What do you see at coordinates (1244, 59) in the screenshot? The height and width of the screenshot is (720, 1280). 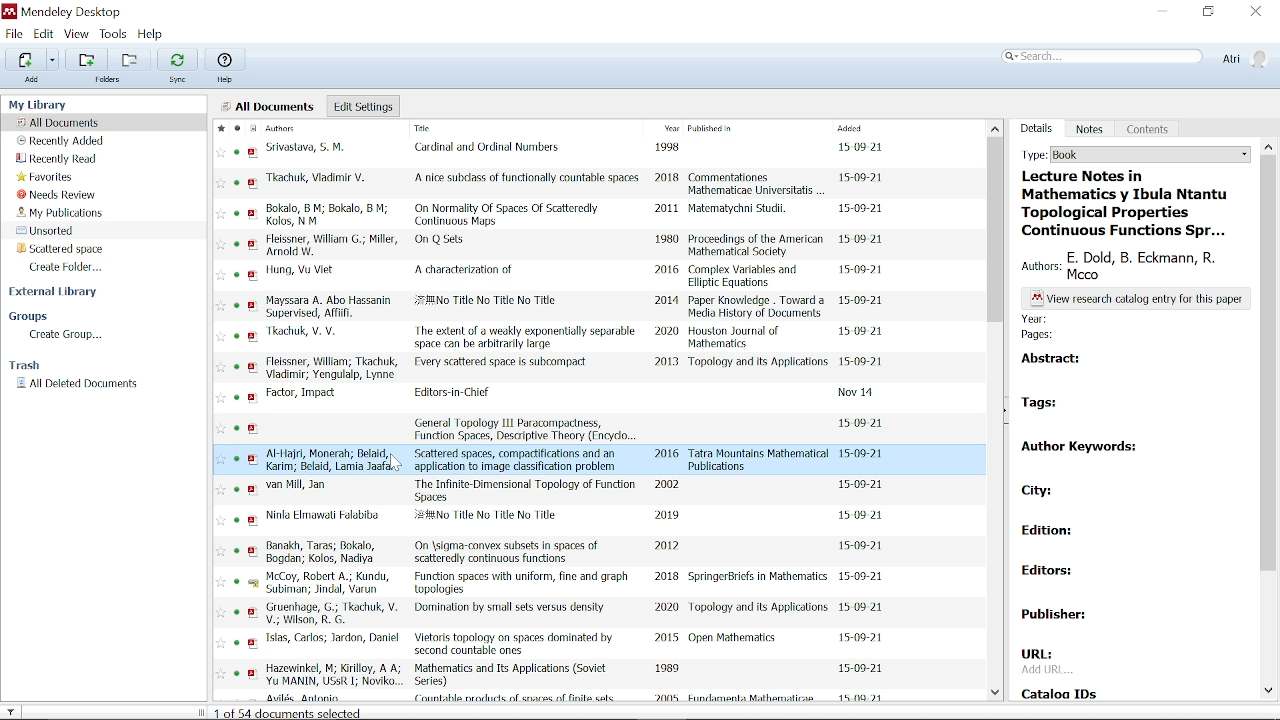 I see `Profile` at bounding box center [1244, 59].